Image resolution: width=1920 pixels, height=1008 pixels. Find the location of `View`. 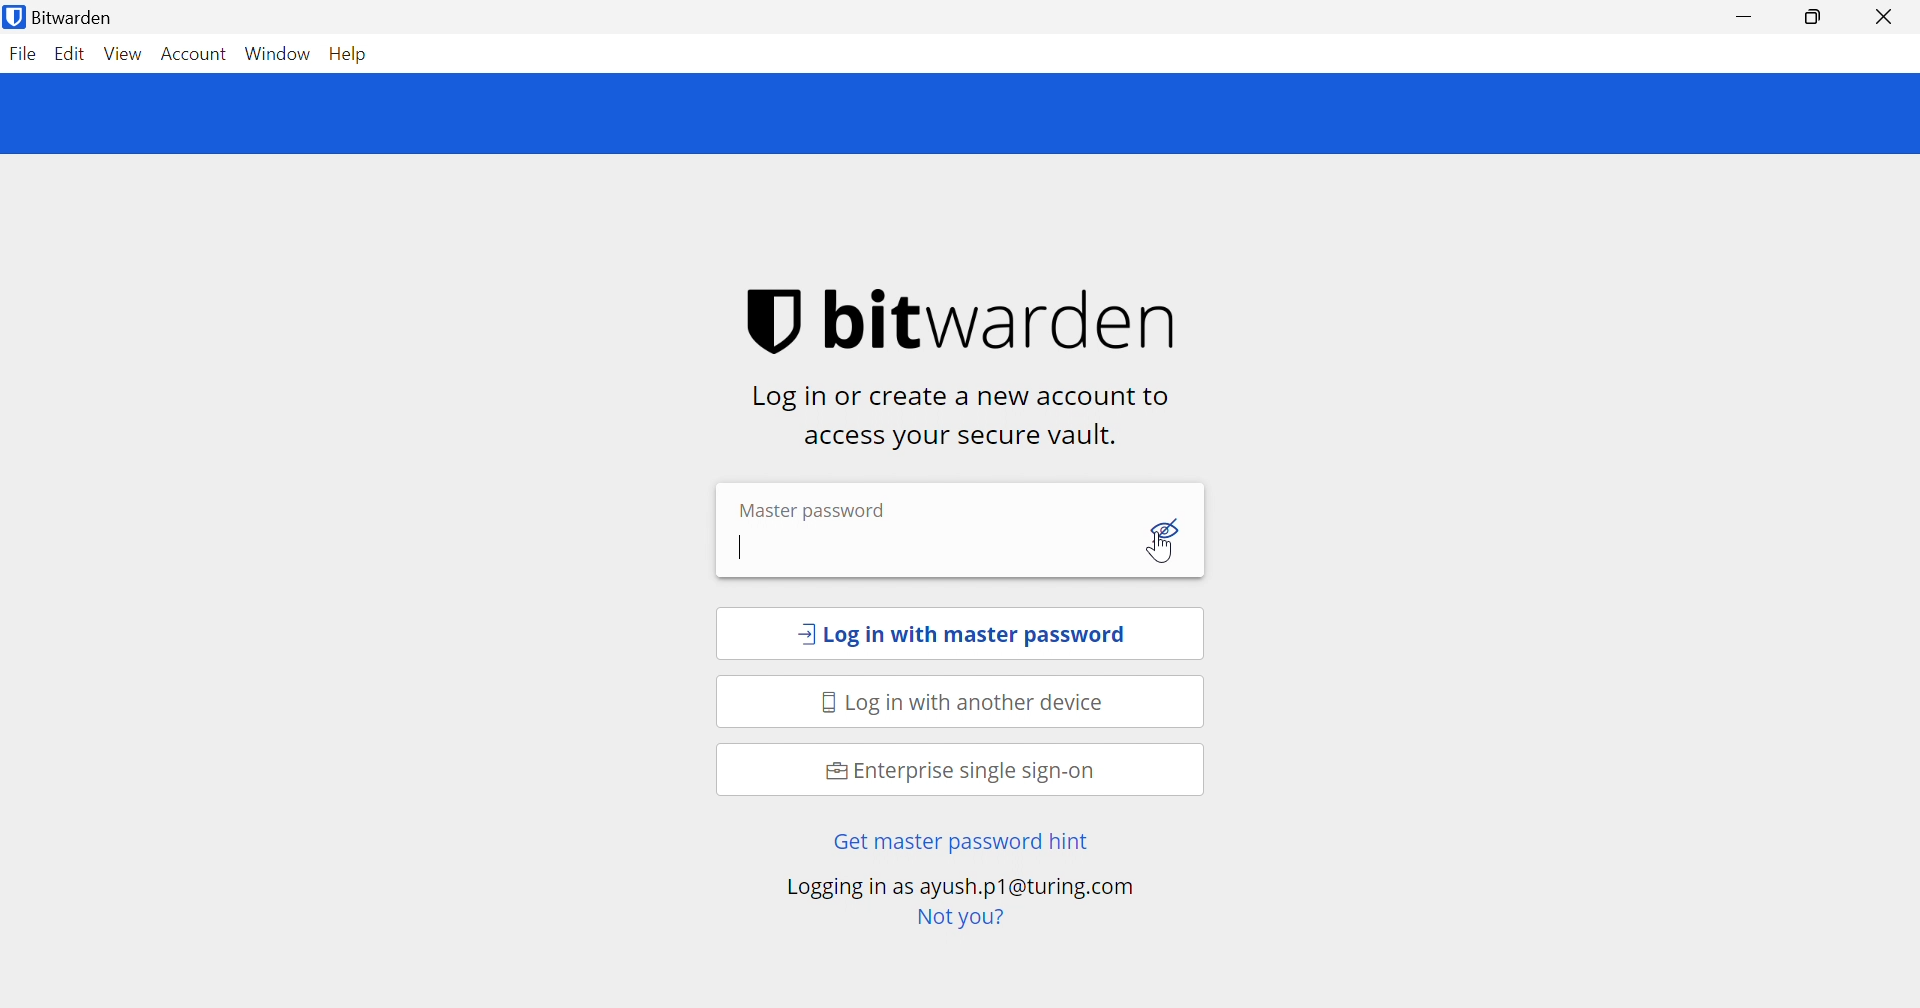

View is located at coordinates (124, 54).